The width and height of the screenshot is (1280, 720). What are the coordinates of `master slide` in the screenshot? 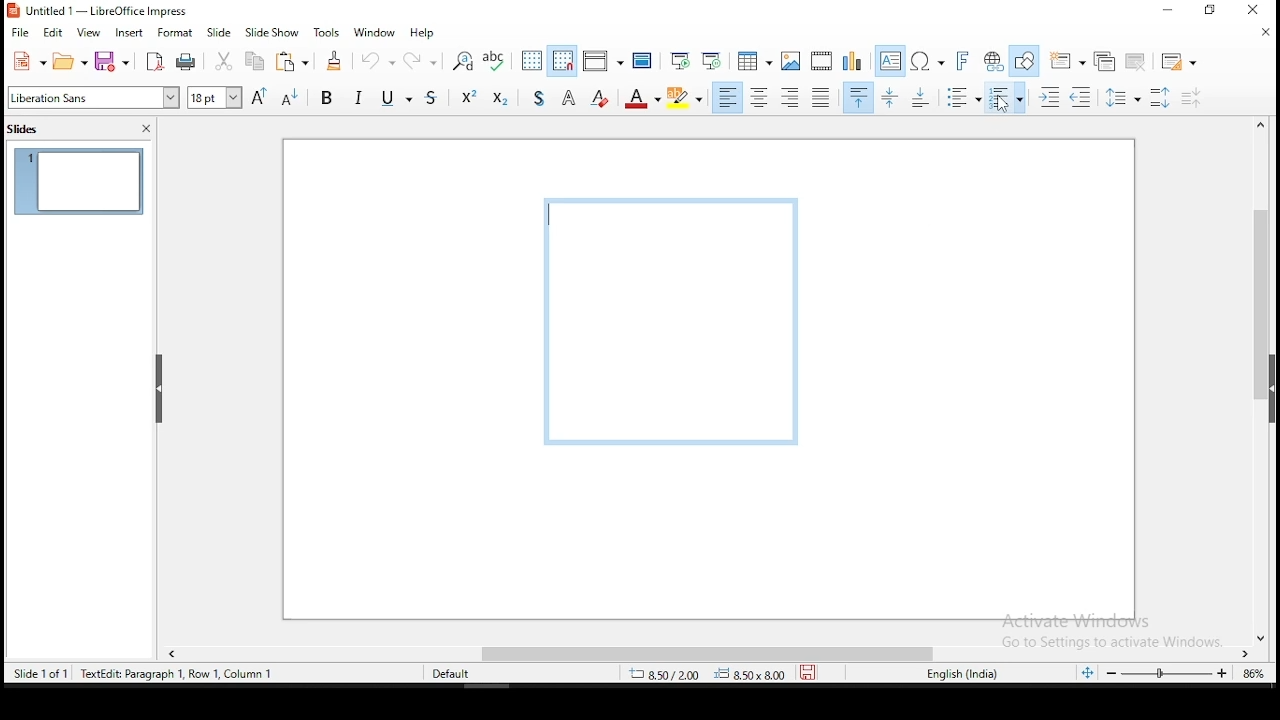 It's located at (641, 63).